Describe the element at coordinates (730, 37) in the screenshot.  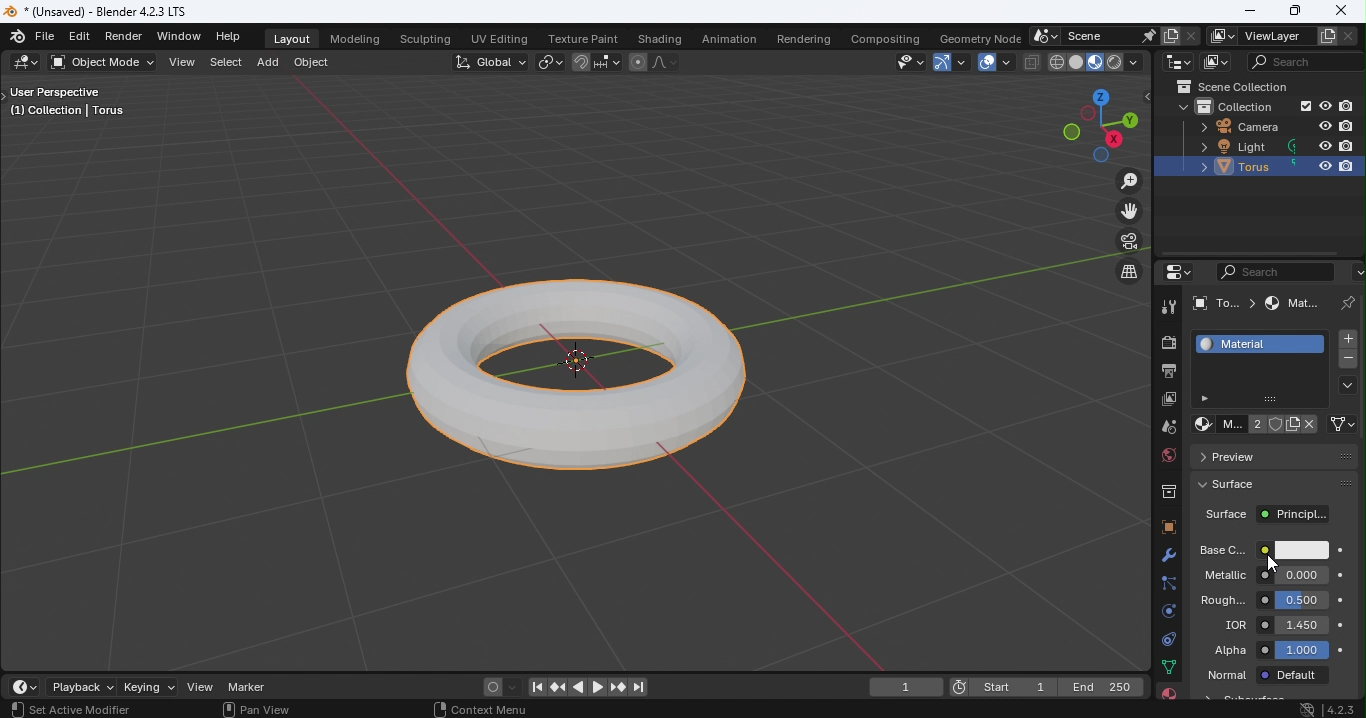
I see `Animation` at that location.